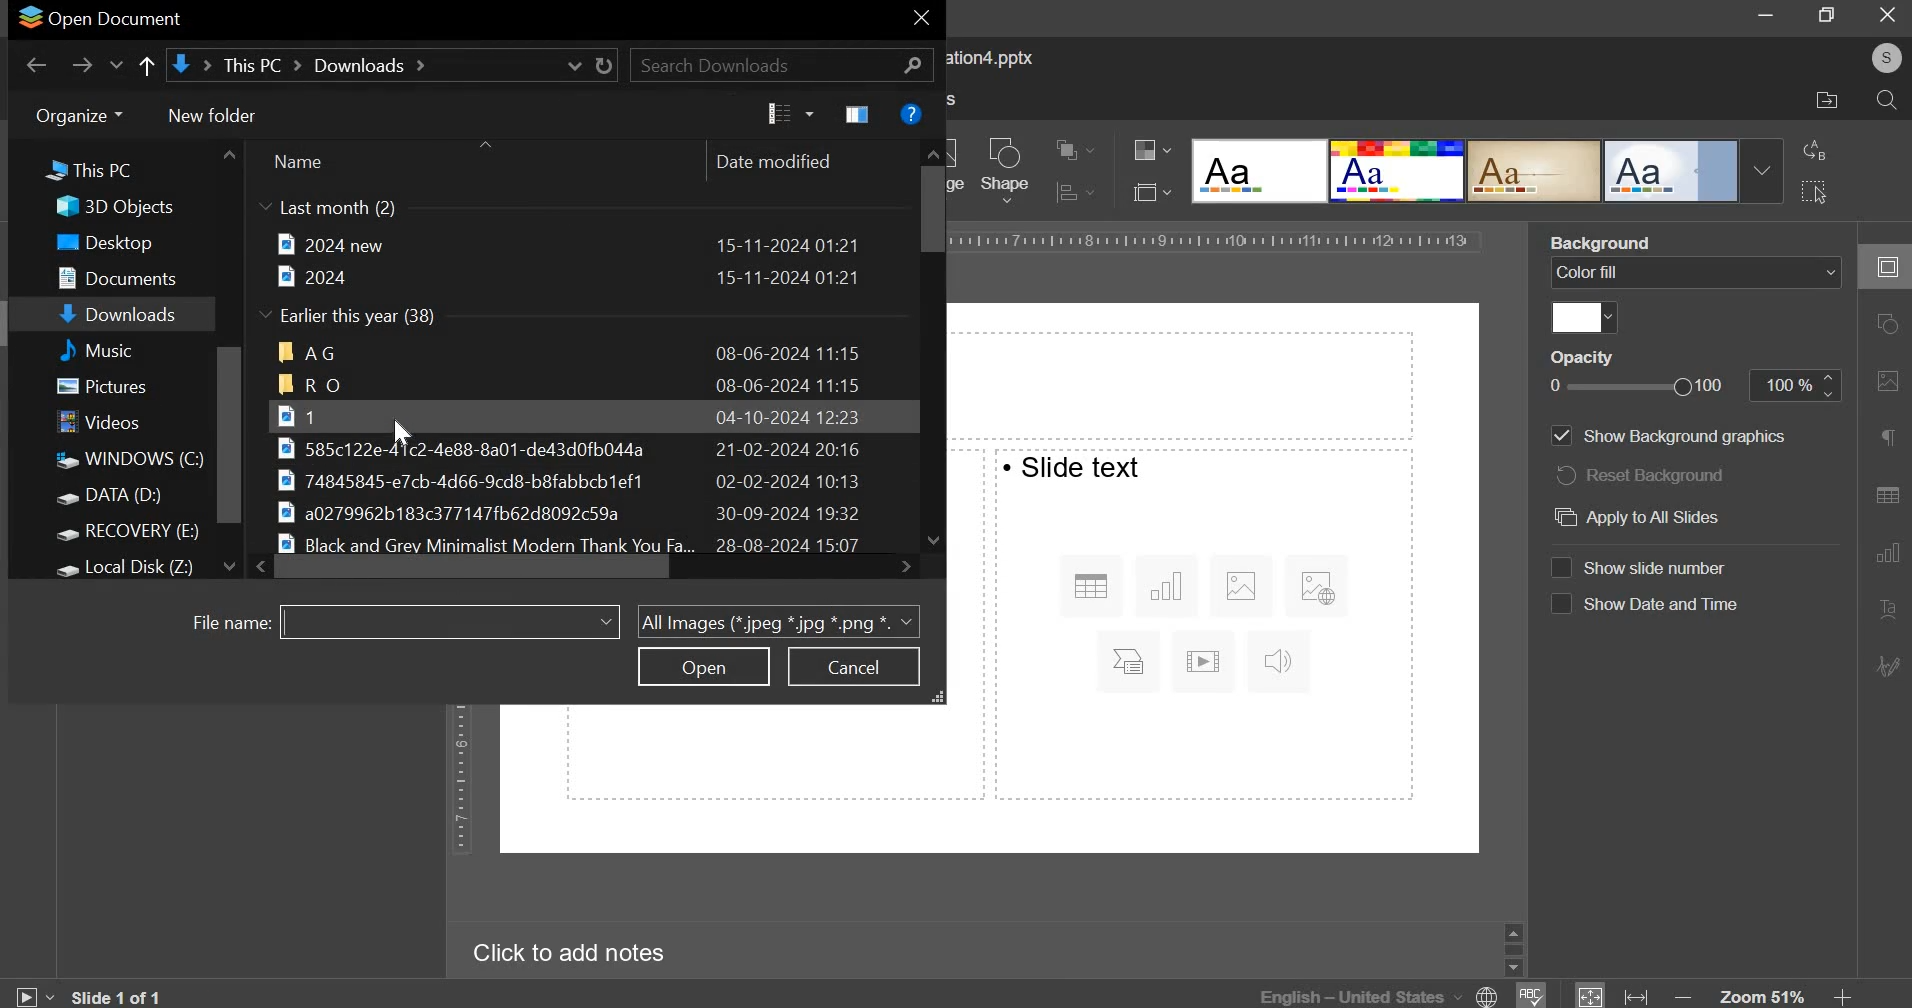 The height and width of the screenshot is (1008, 1912). Describe the element at coordinates (1767, 17) in the screenshot. I see `minimize` at that location.